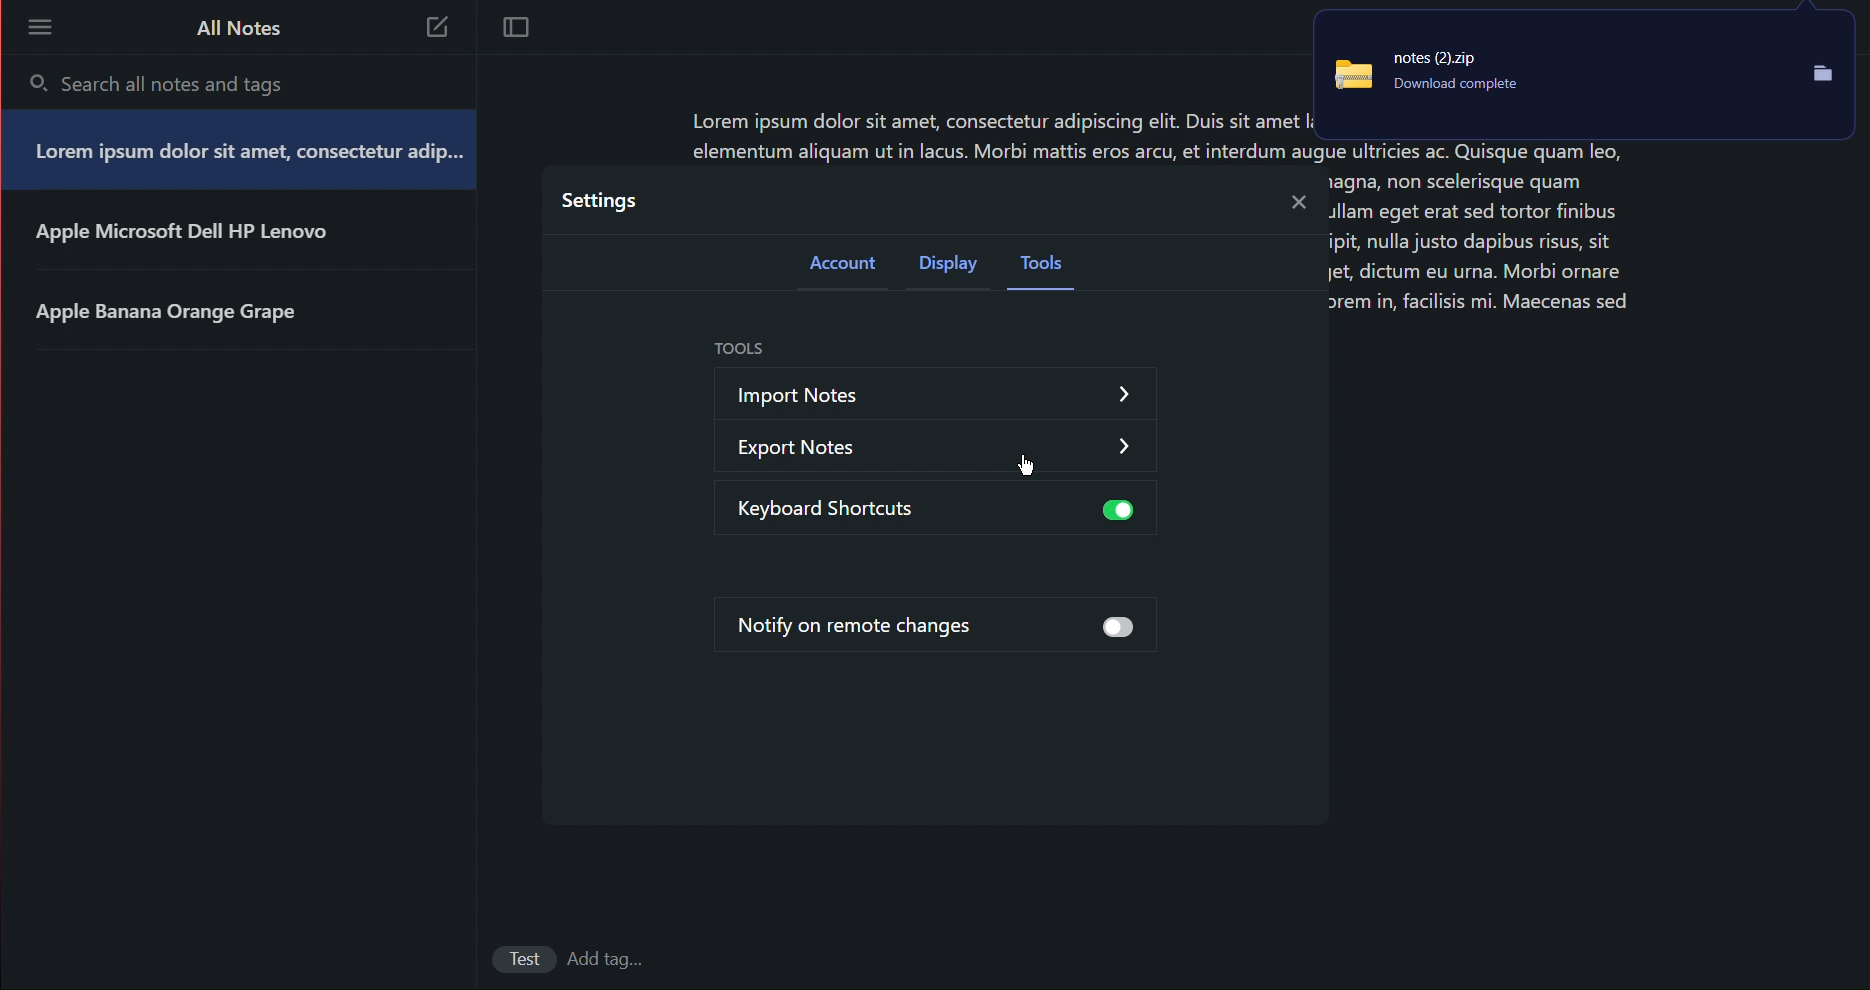 The width and height of the screenshot is (1870, 990). What do you see at coordinates (519, 30) in the screenshot?
I see `Focus Mode` at bounding box center [519, 30].